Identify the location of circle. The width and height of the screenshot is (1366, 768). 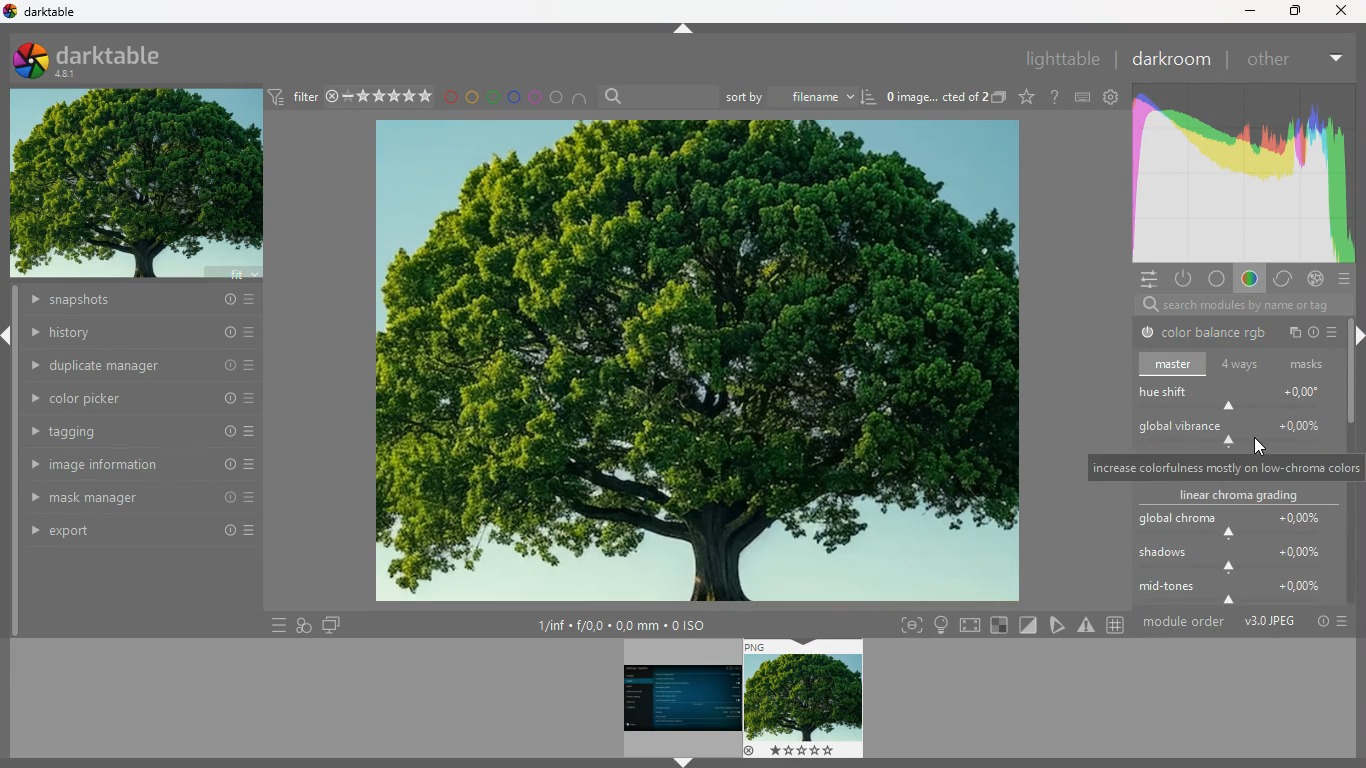
(558, 98).